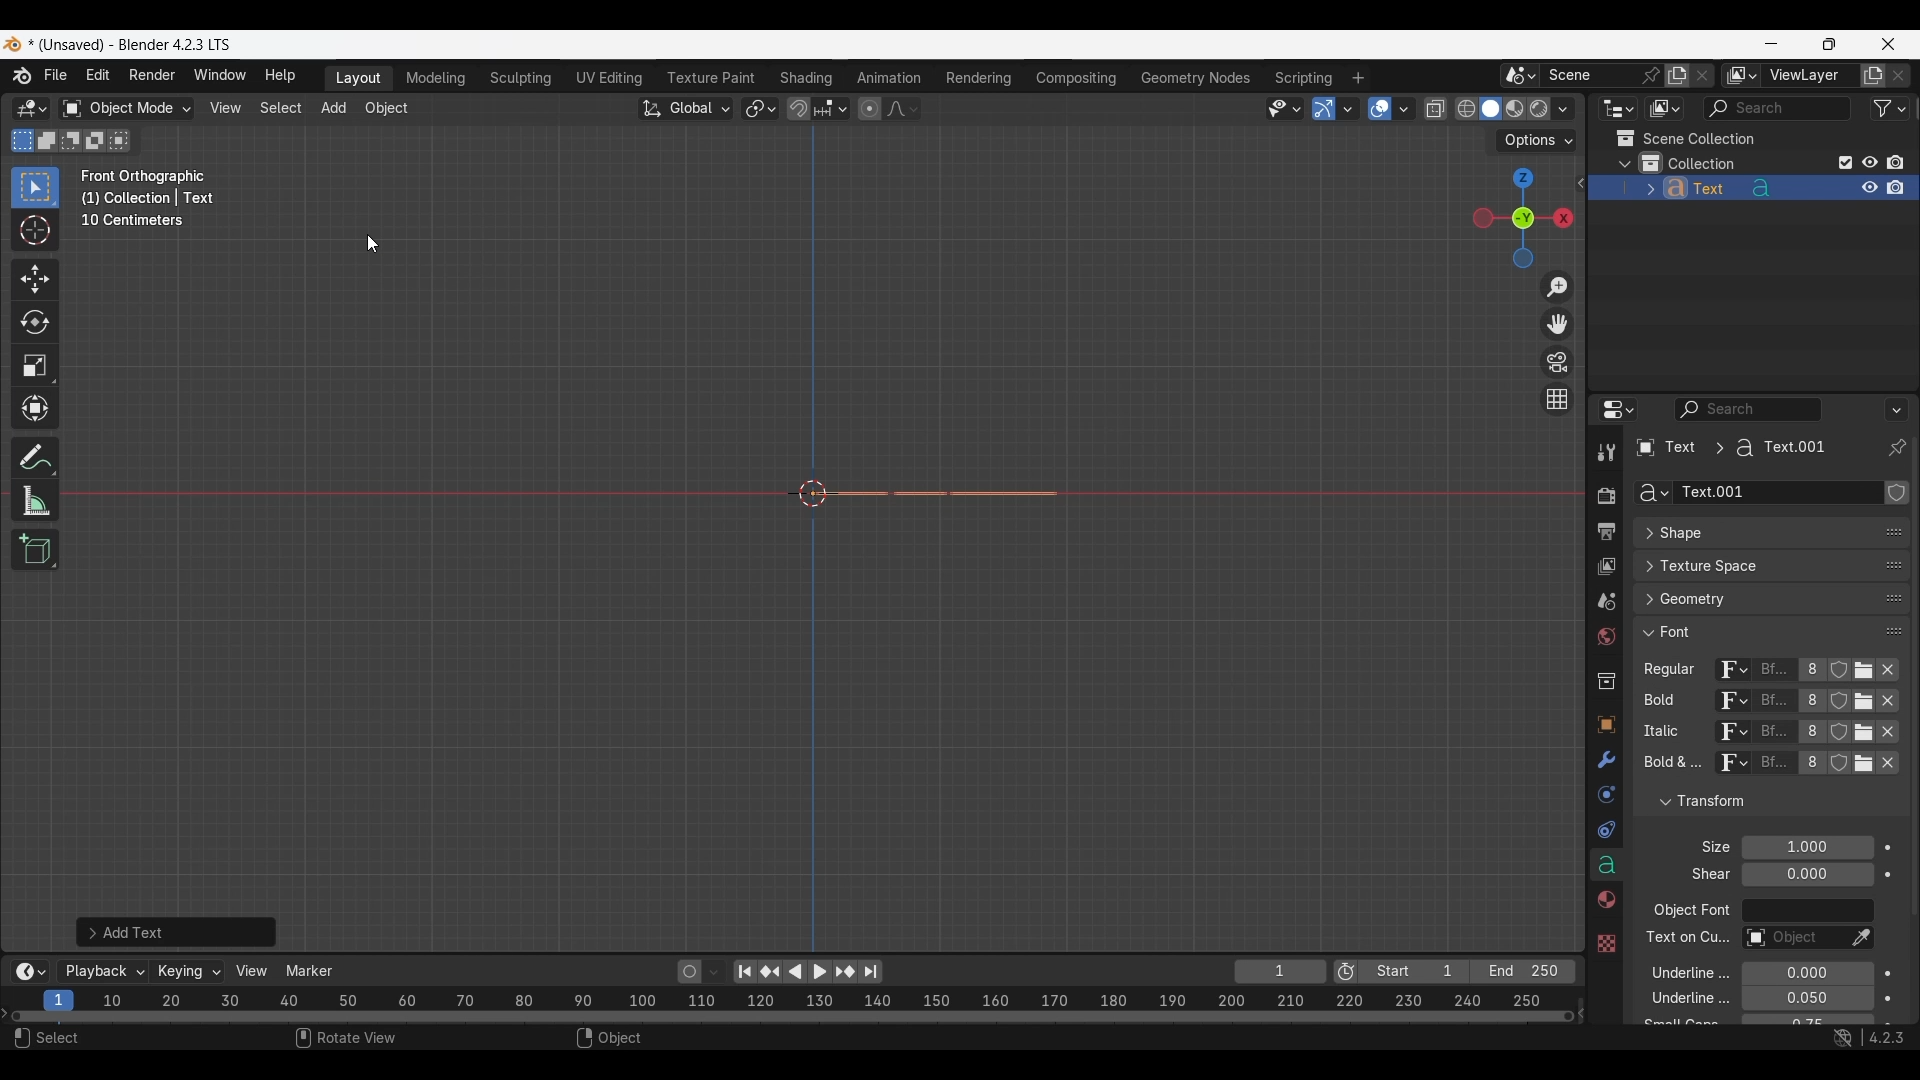  I want to click on Select menu, so click(281, 109).